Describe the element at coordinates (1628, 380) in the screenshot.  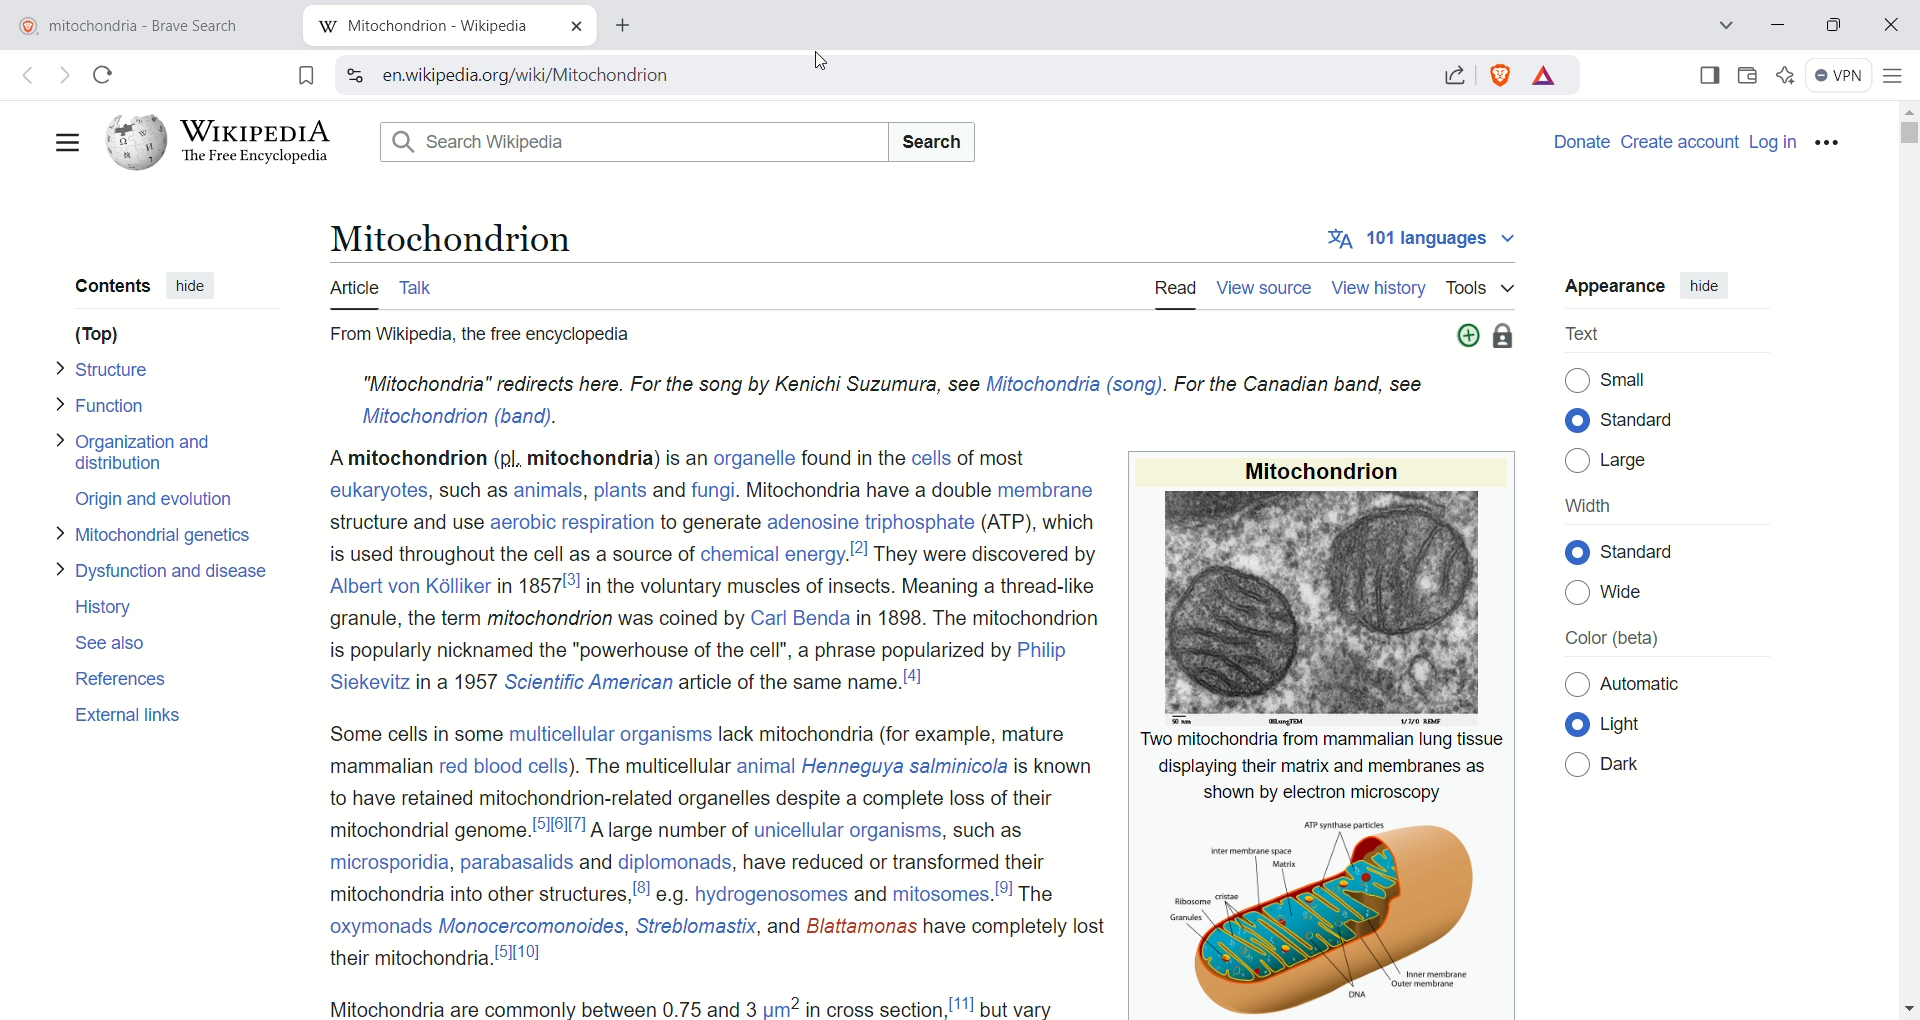
I see `Small` at that location.